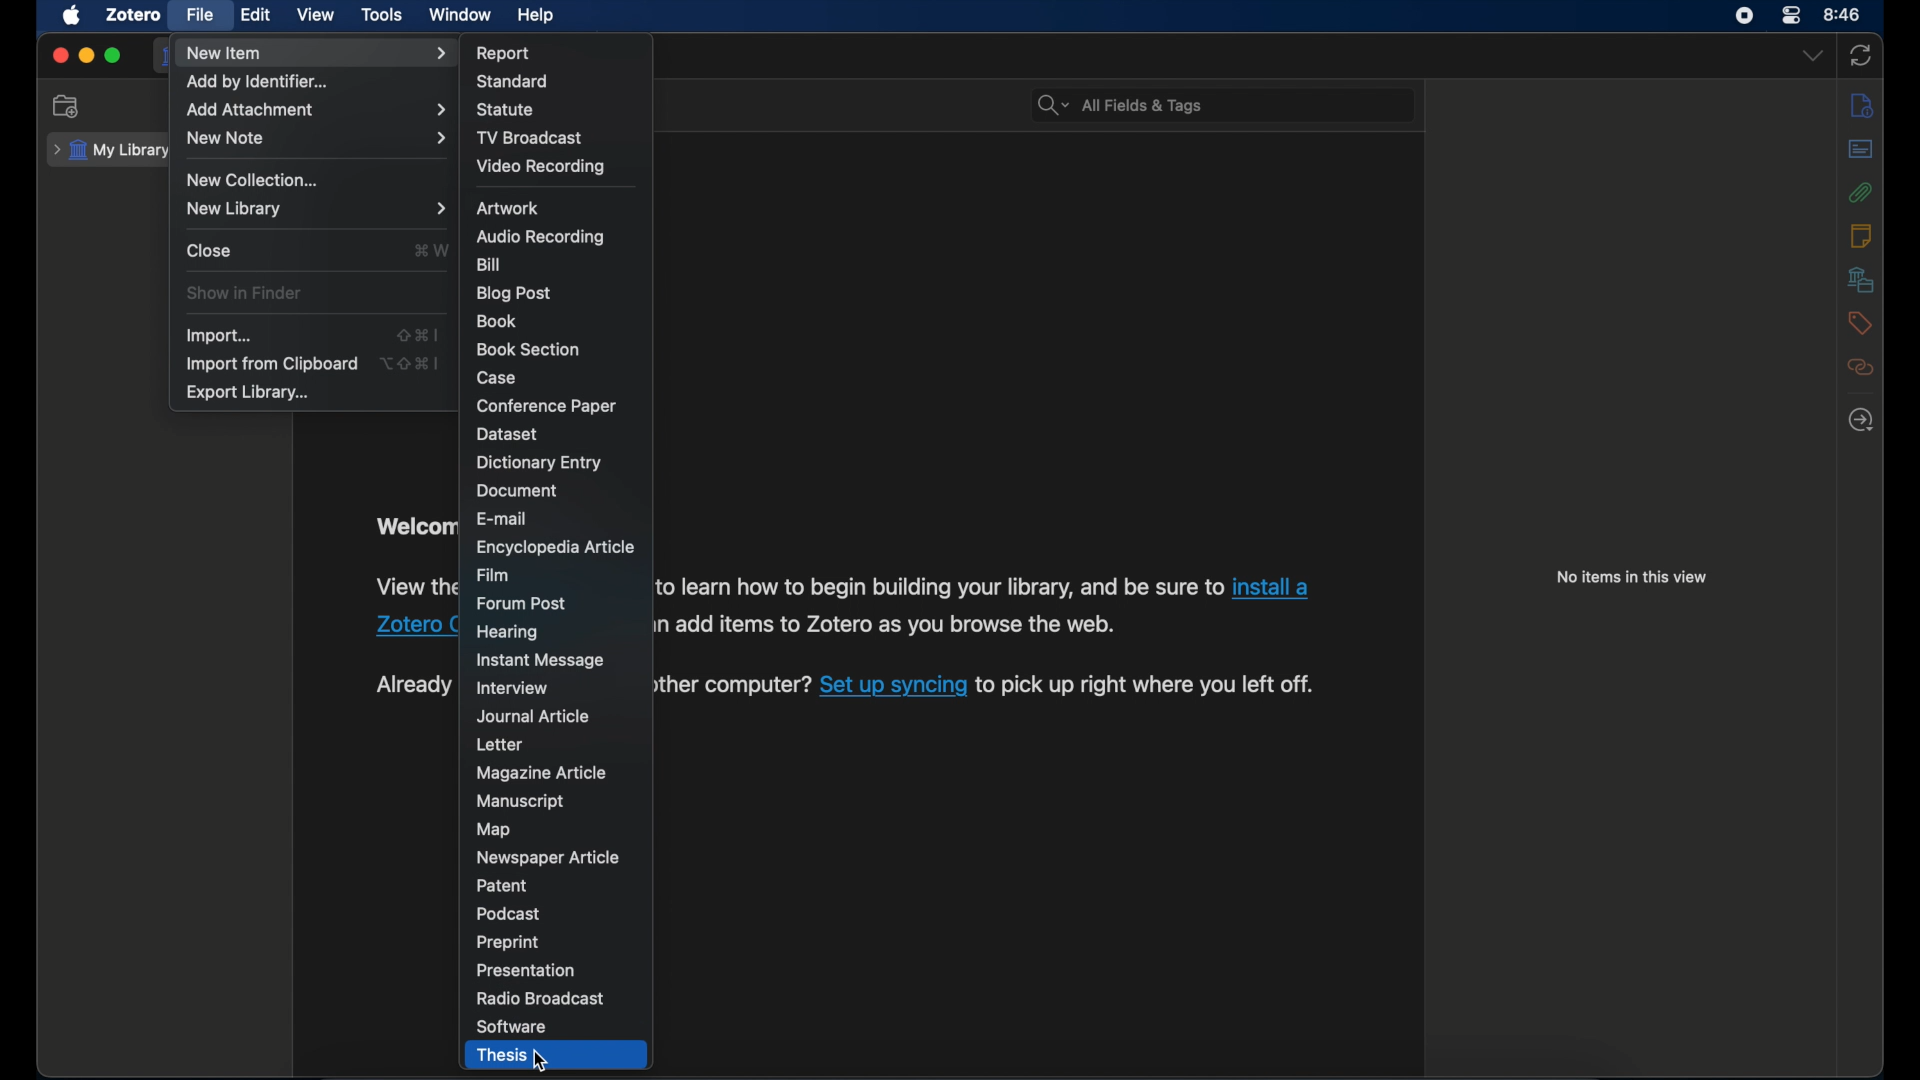 Image resolution: width=1920 pixels, height=1080 pixels. What do you see at coordinates (60, 56) in the screenshot?
I see `close` at bounding box center [60, 56].